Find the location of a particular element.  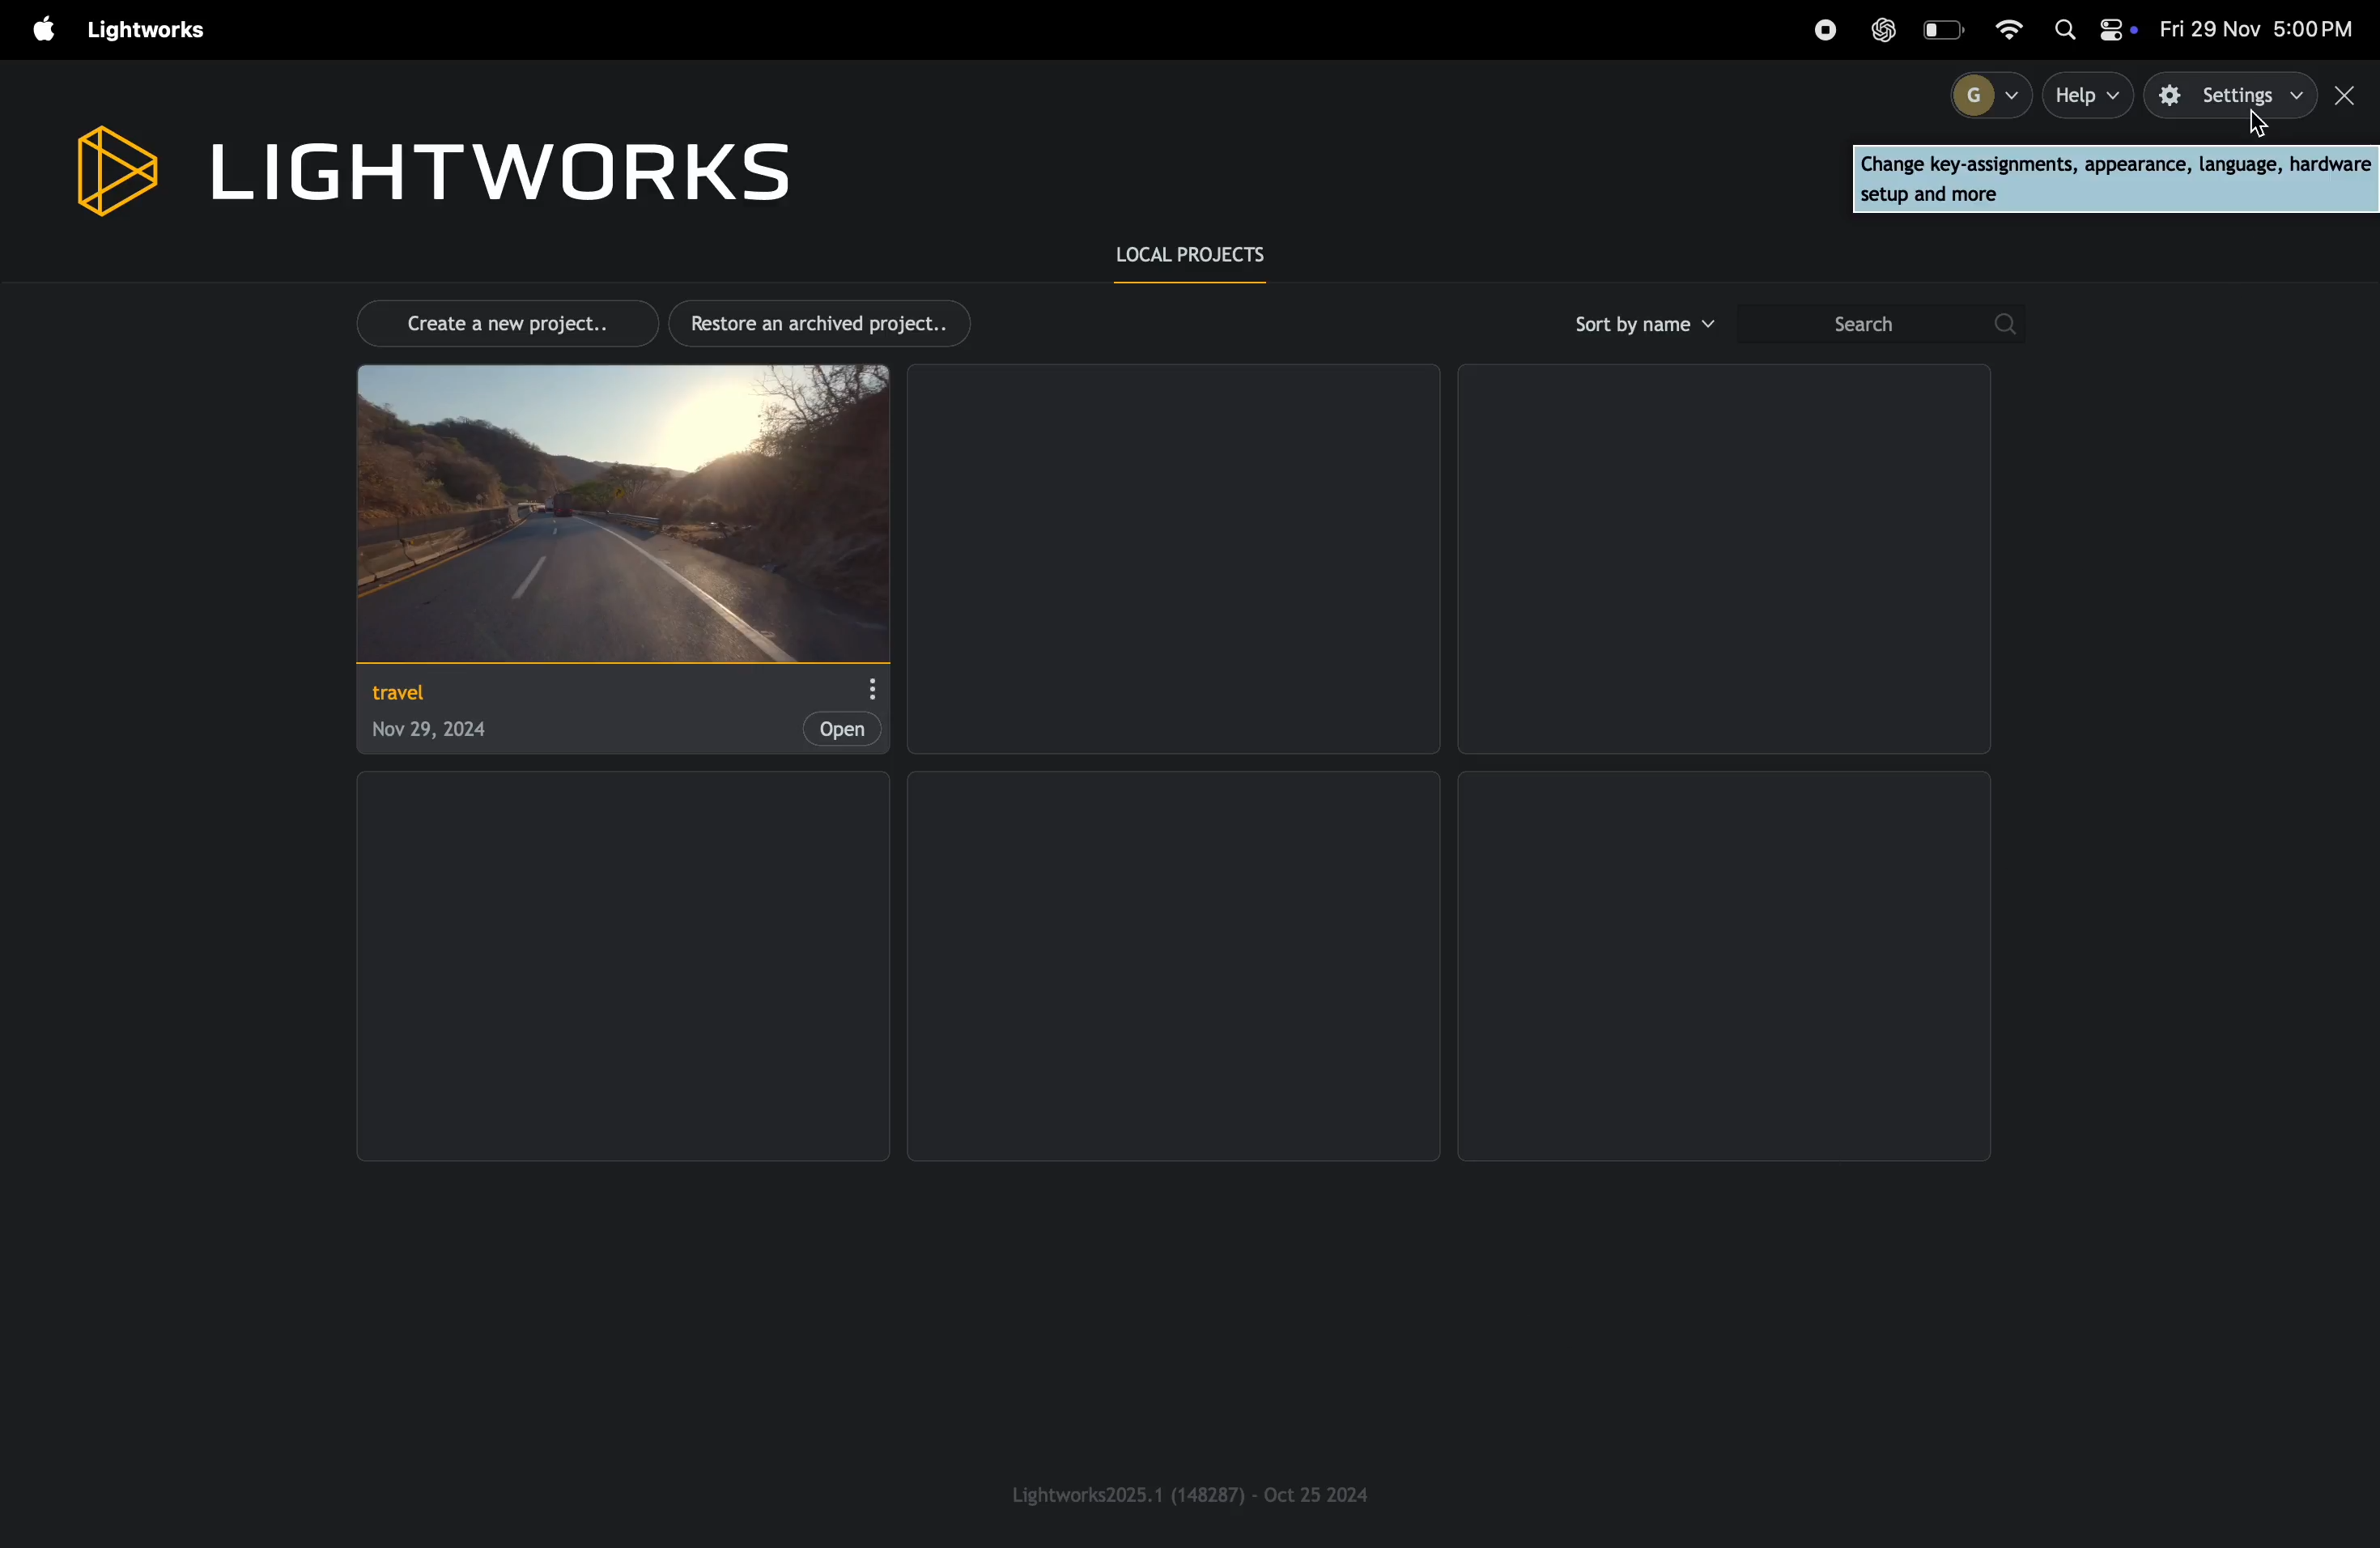

light works is located at coordinates (152, 31).